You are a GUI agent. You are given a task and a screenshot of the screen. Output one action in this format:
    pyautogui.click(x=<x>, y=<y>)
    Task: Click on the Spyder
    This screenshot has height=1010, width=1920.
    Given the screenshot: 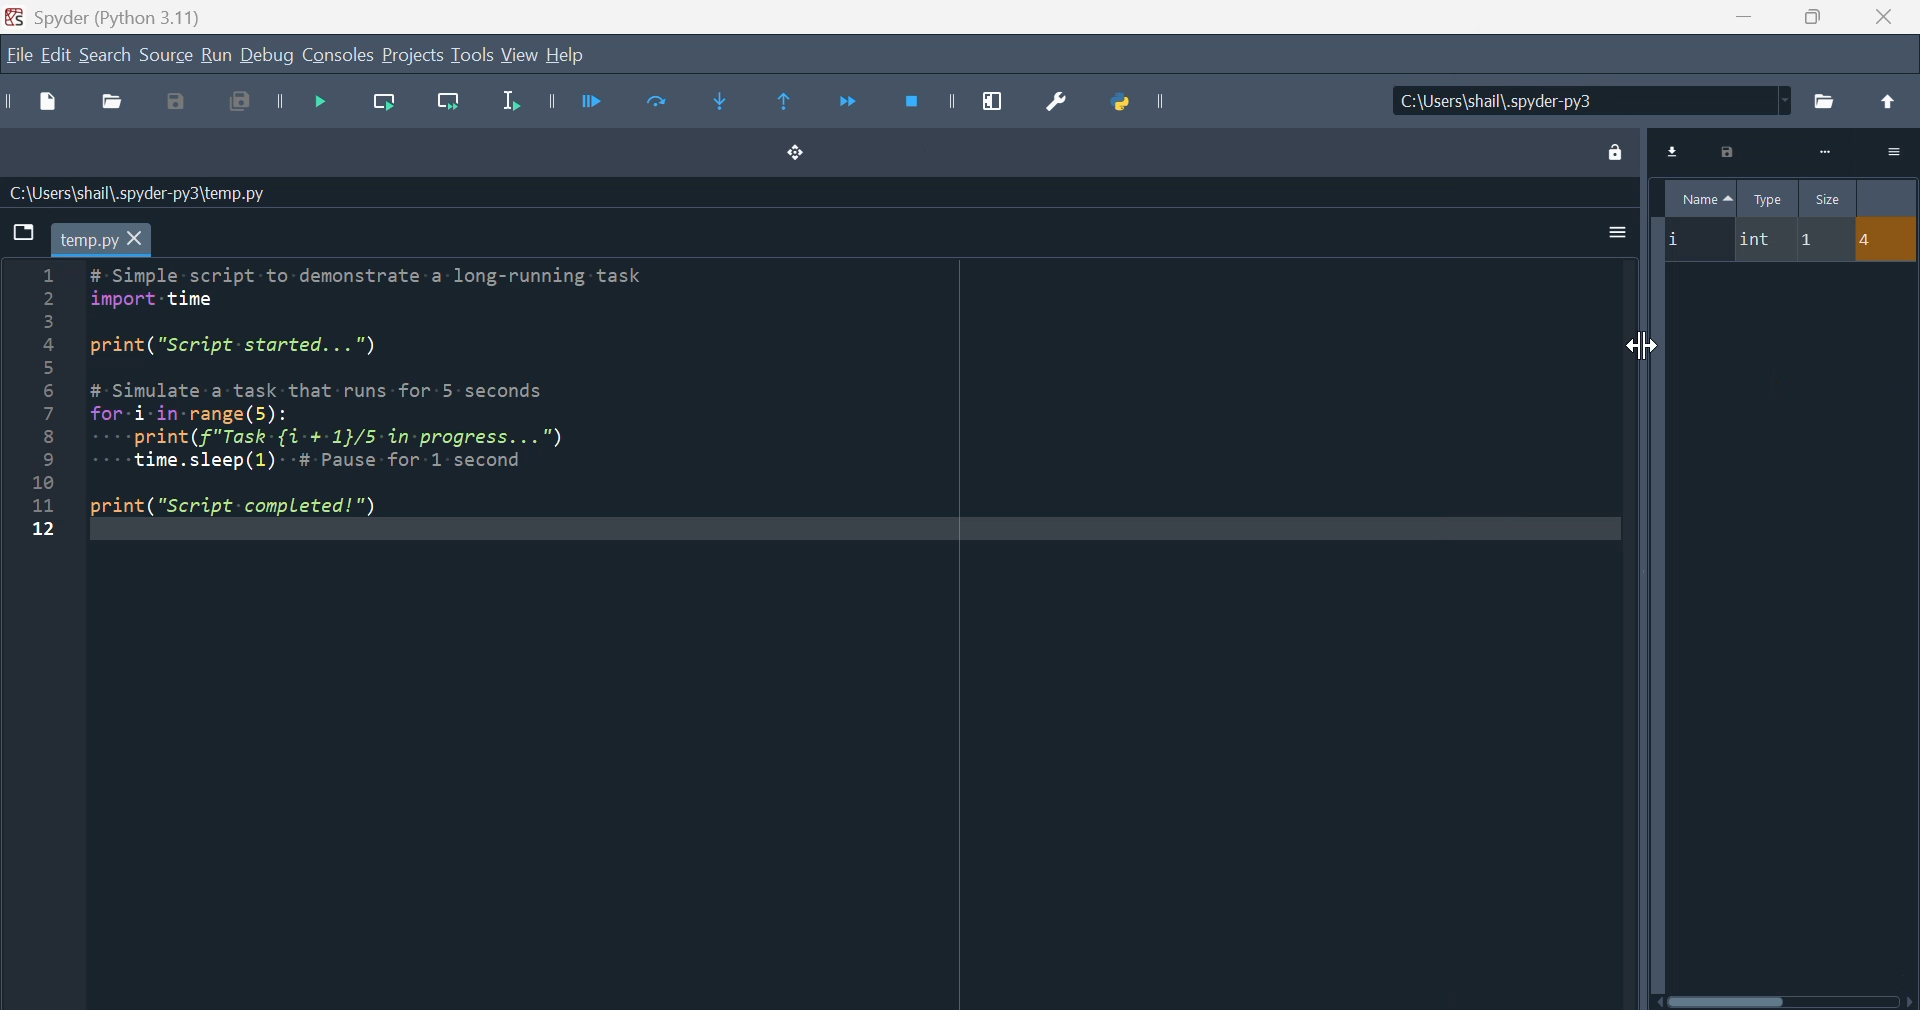 What is the action you would take?
    pyautogui.click(x=149, y=15)
    